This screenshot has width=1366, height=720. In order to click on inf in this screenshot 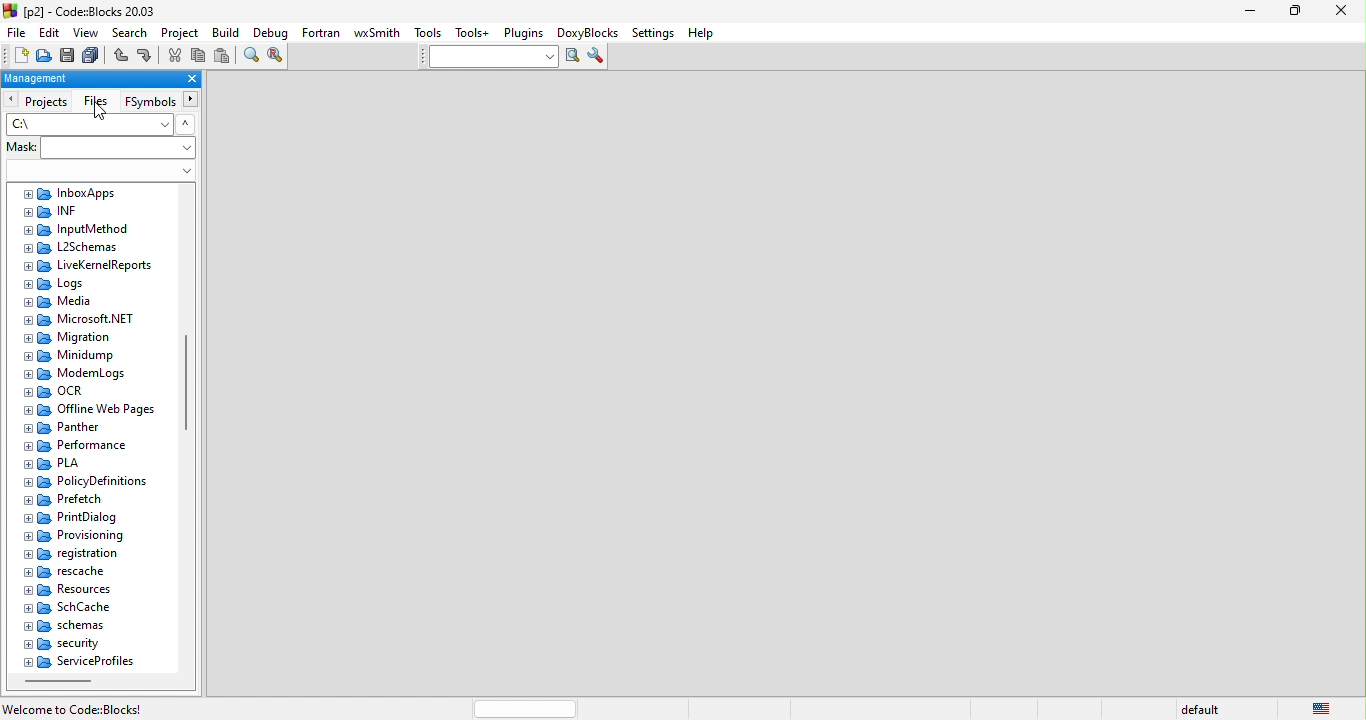, I will do `click(62, 210)`.